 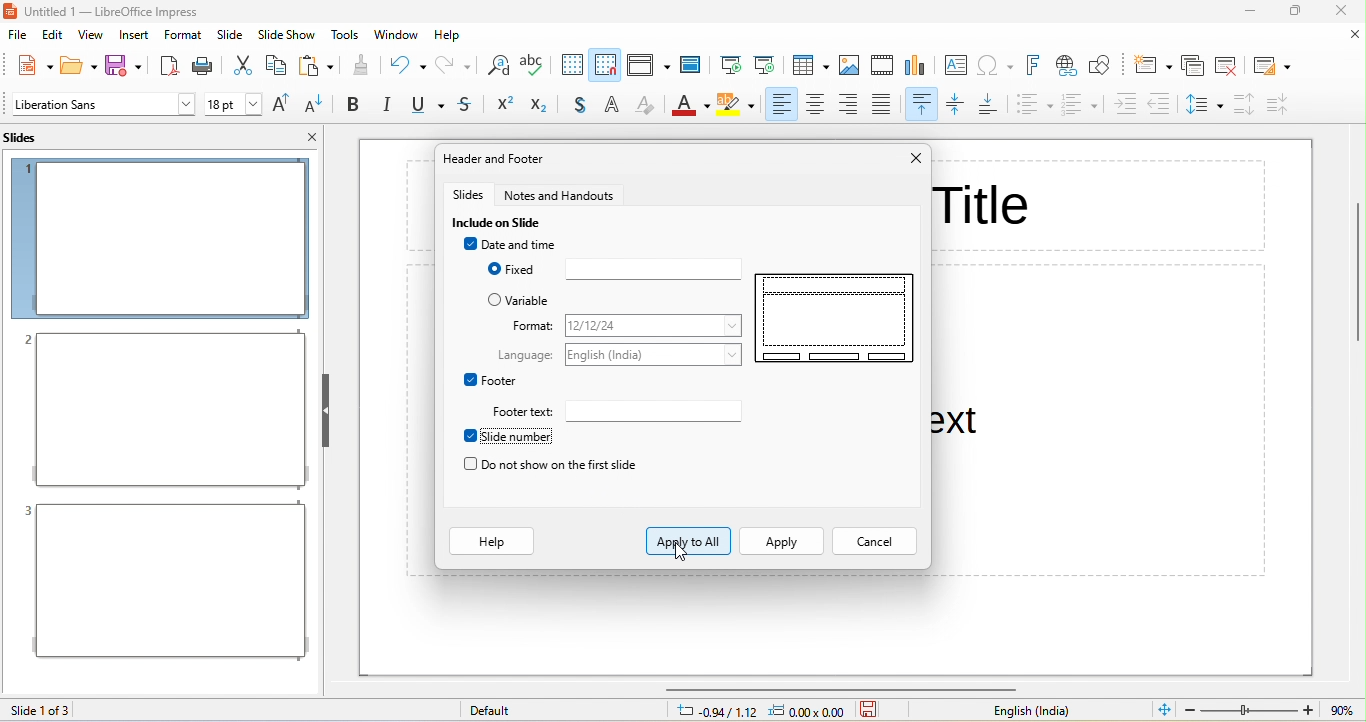 I want to click on footer text, so click(x=653, y=410).